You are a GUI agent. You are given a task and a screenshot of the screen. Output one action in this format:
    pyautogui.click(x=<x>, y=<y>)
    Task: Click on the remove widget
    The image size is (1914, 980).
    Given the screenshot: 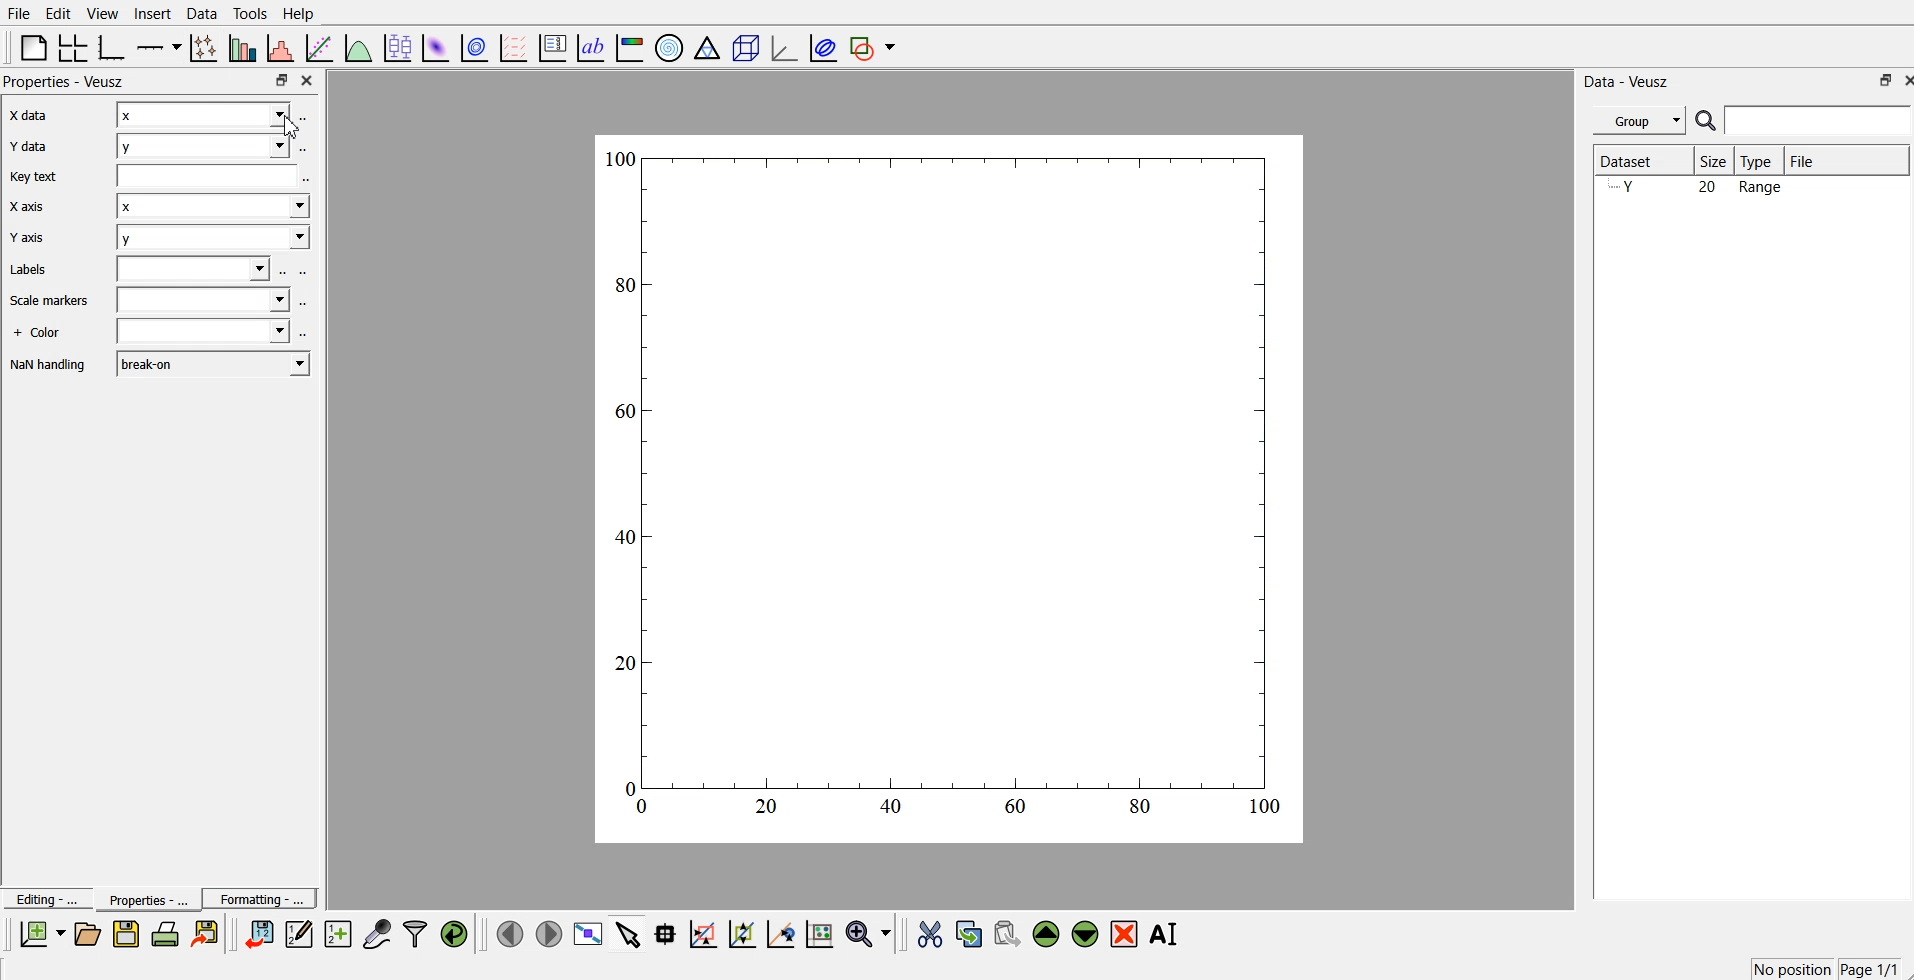 What is the action you would take?
    pyautogui.click(x=1124, y=933)
    